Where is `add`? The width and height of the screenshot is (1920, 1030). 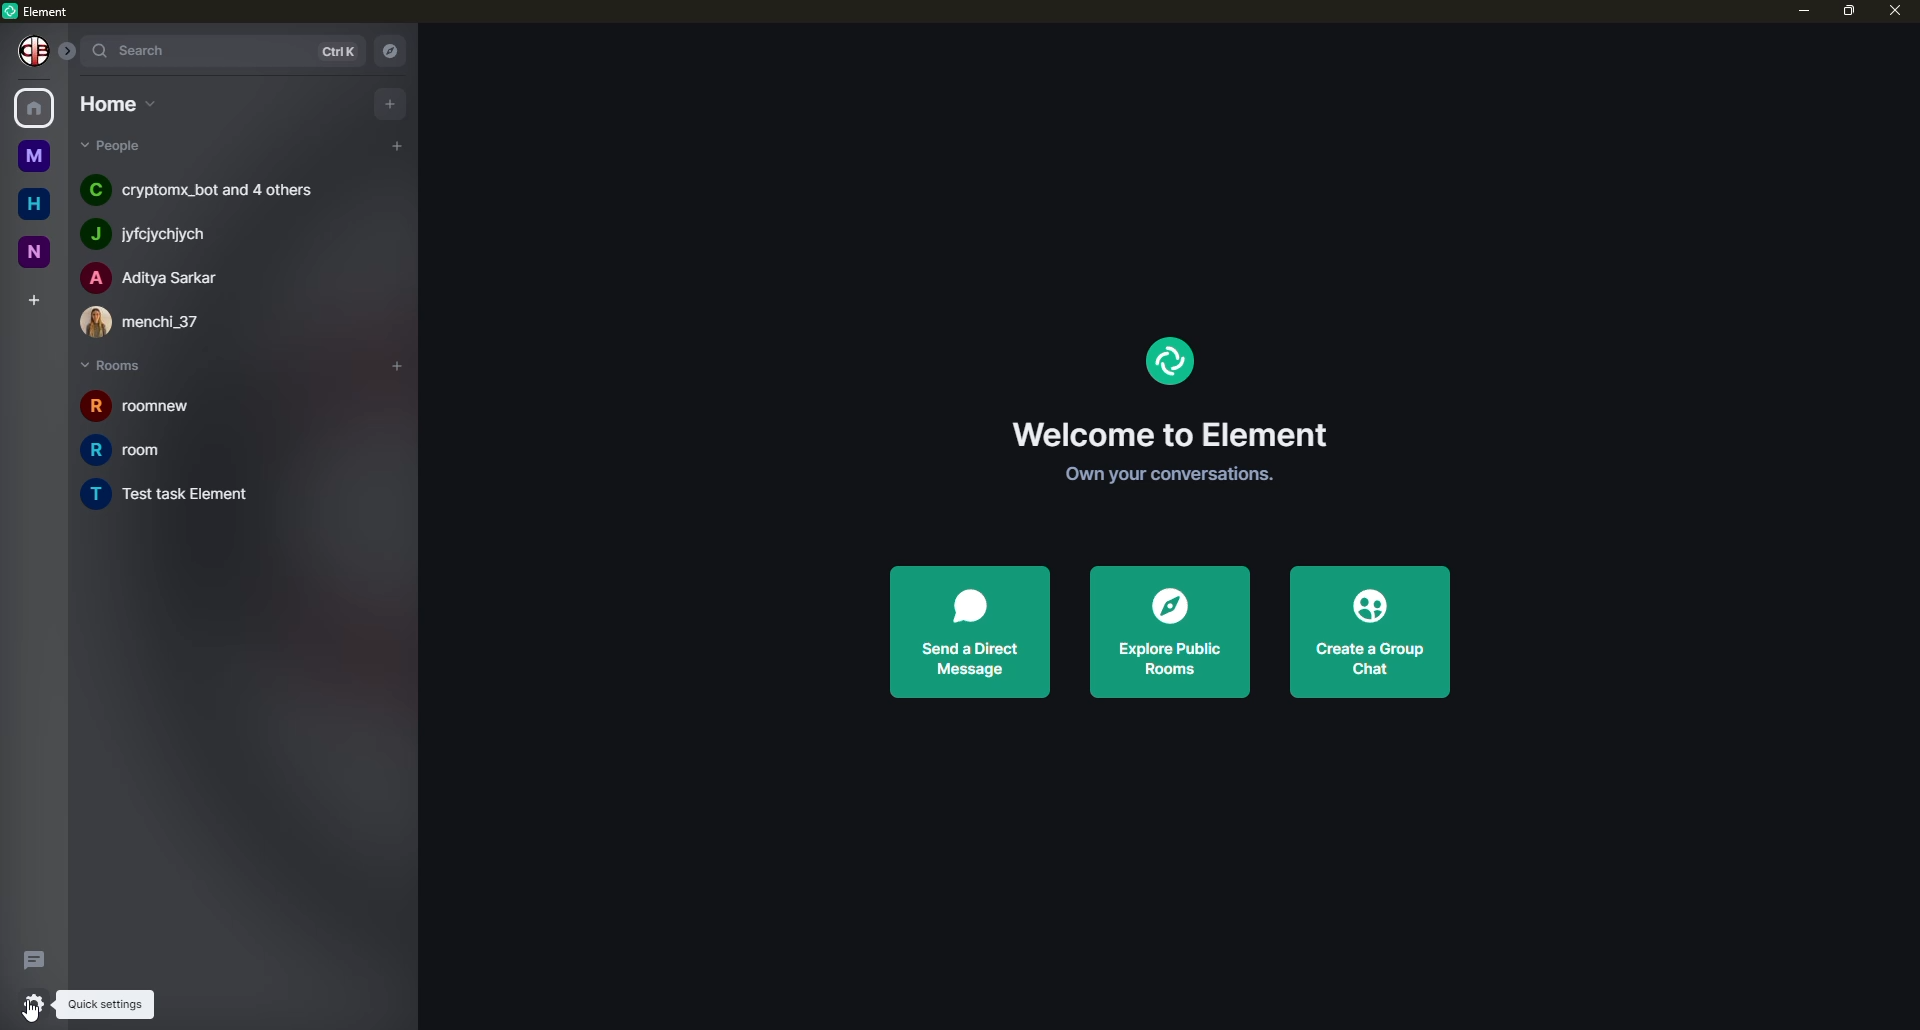 add is located at coordinates (396, 147).